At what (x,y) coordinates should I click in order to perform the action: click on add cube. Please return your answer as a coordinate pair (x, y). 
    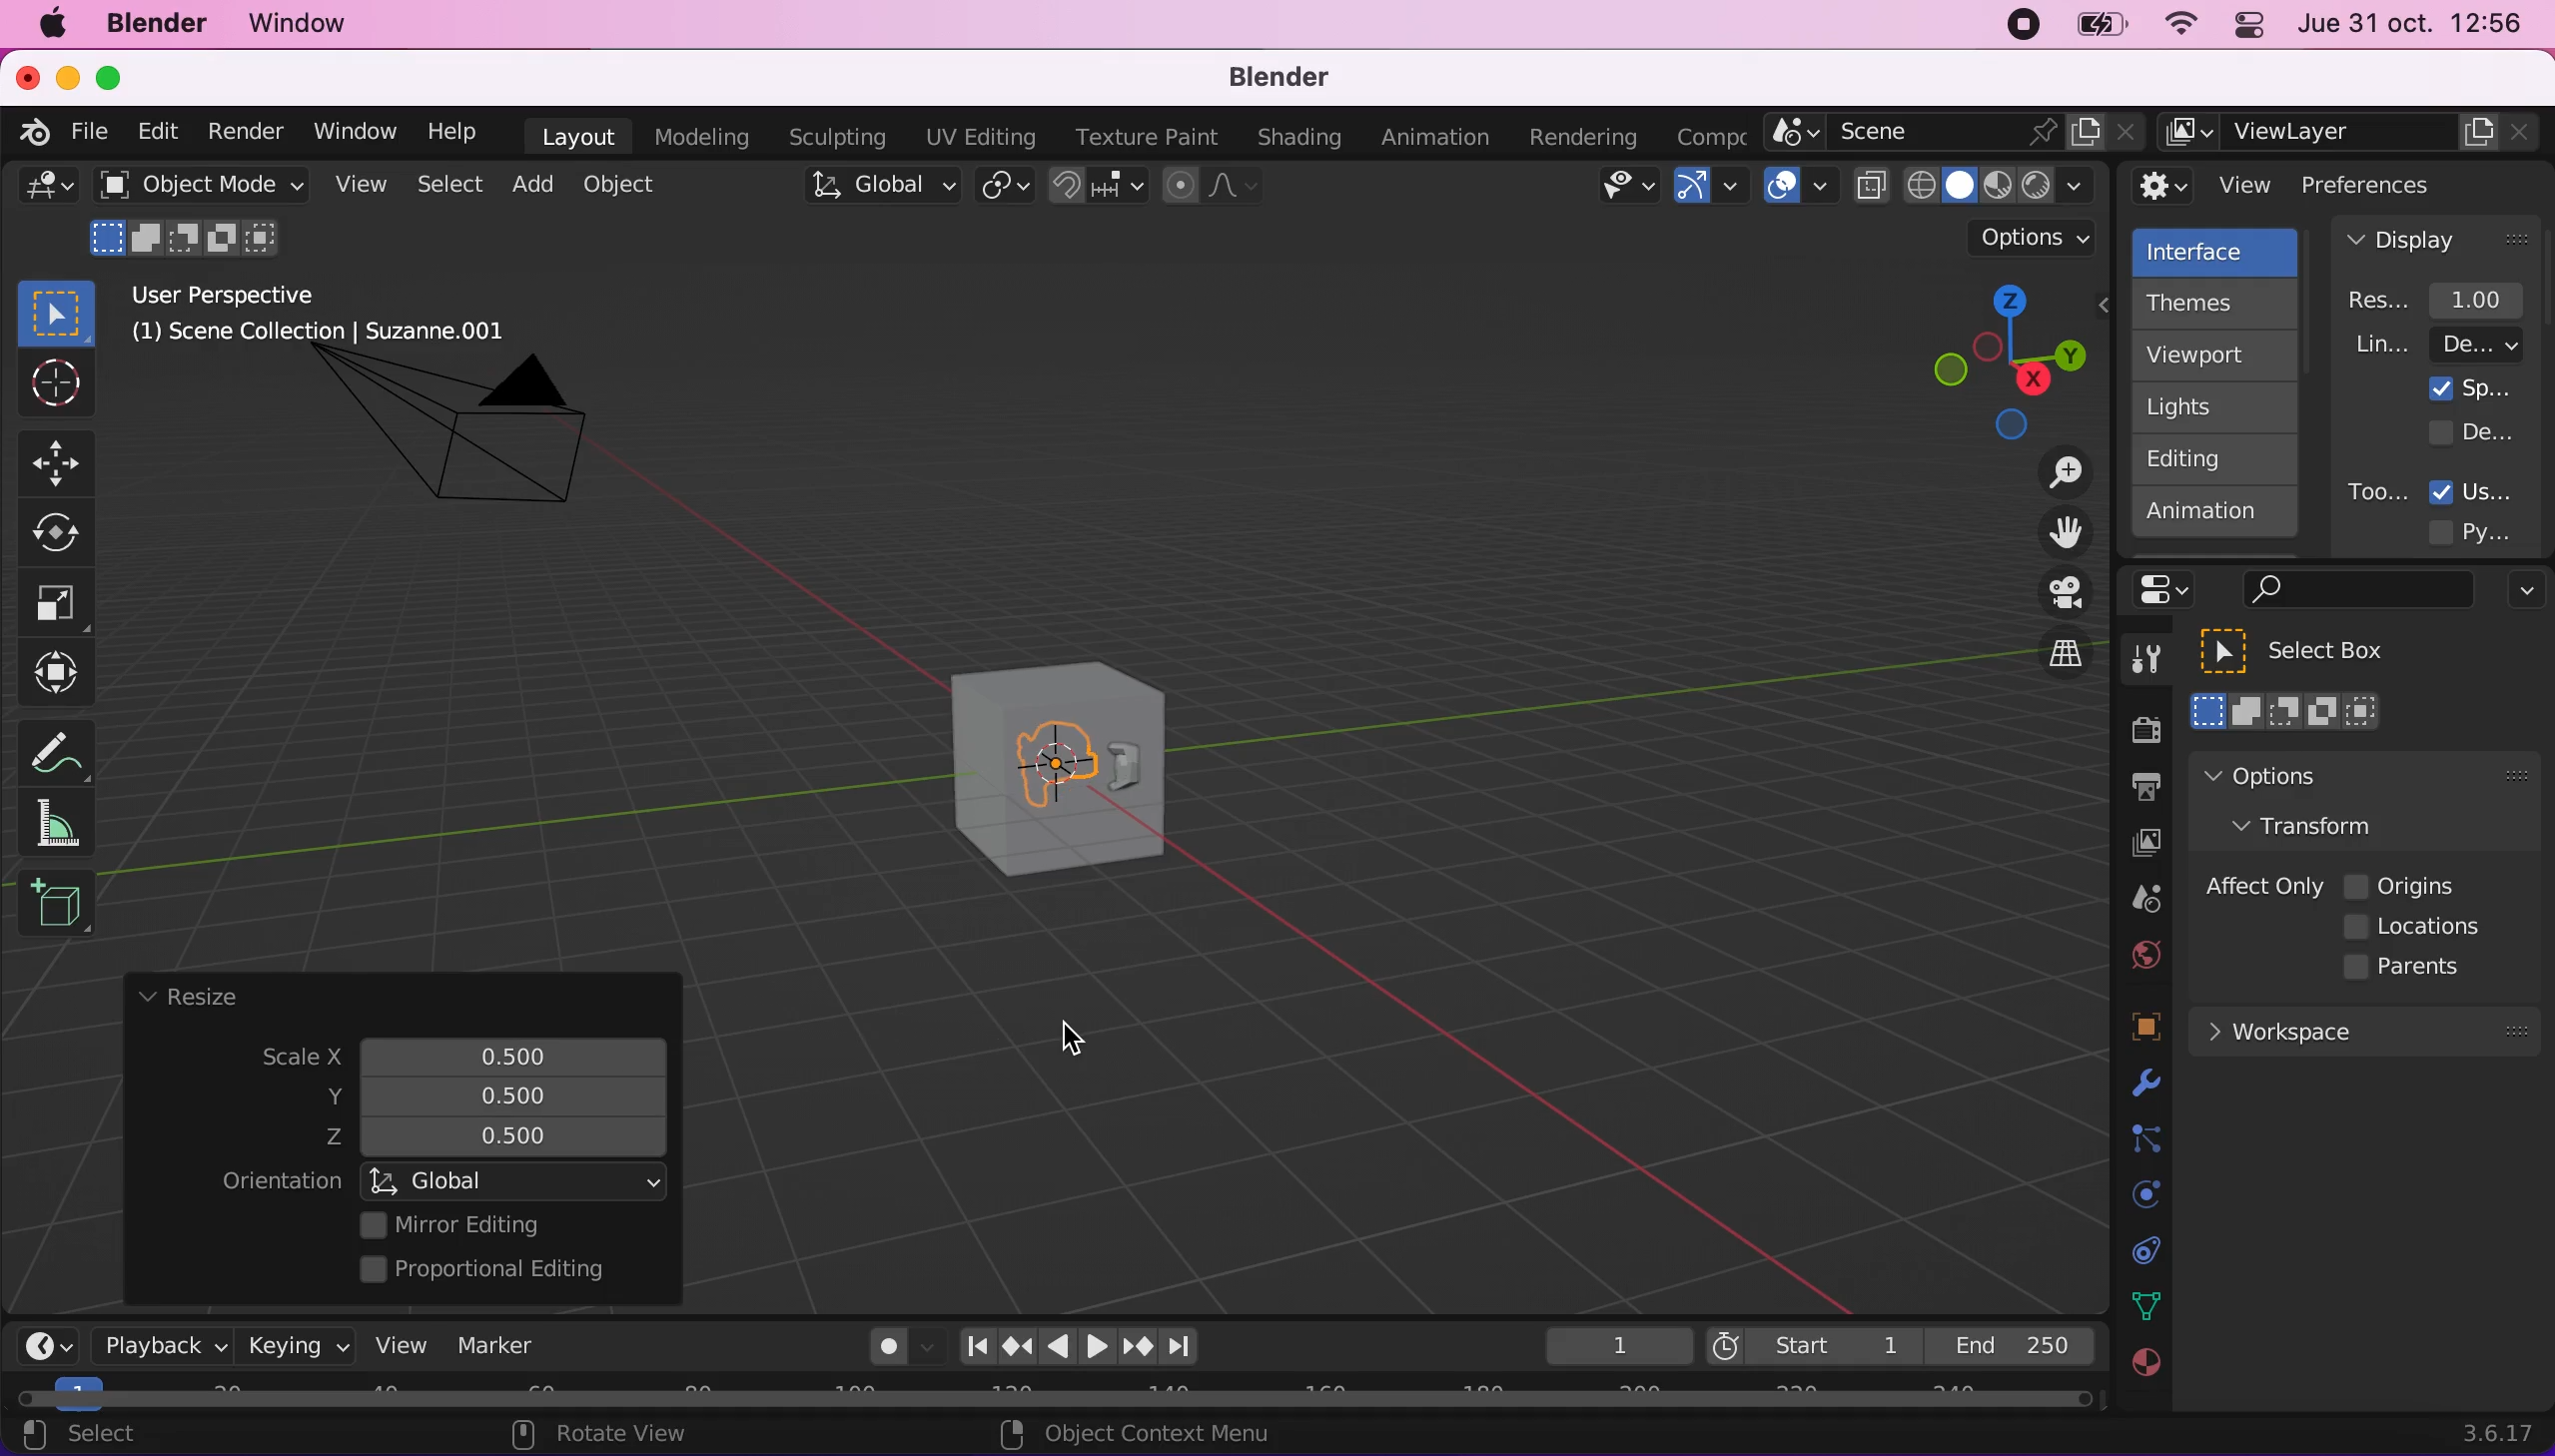
    Looking at the image, I should click on (56, 905).